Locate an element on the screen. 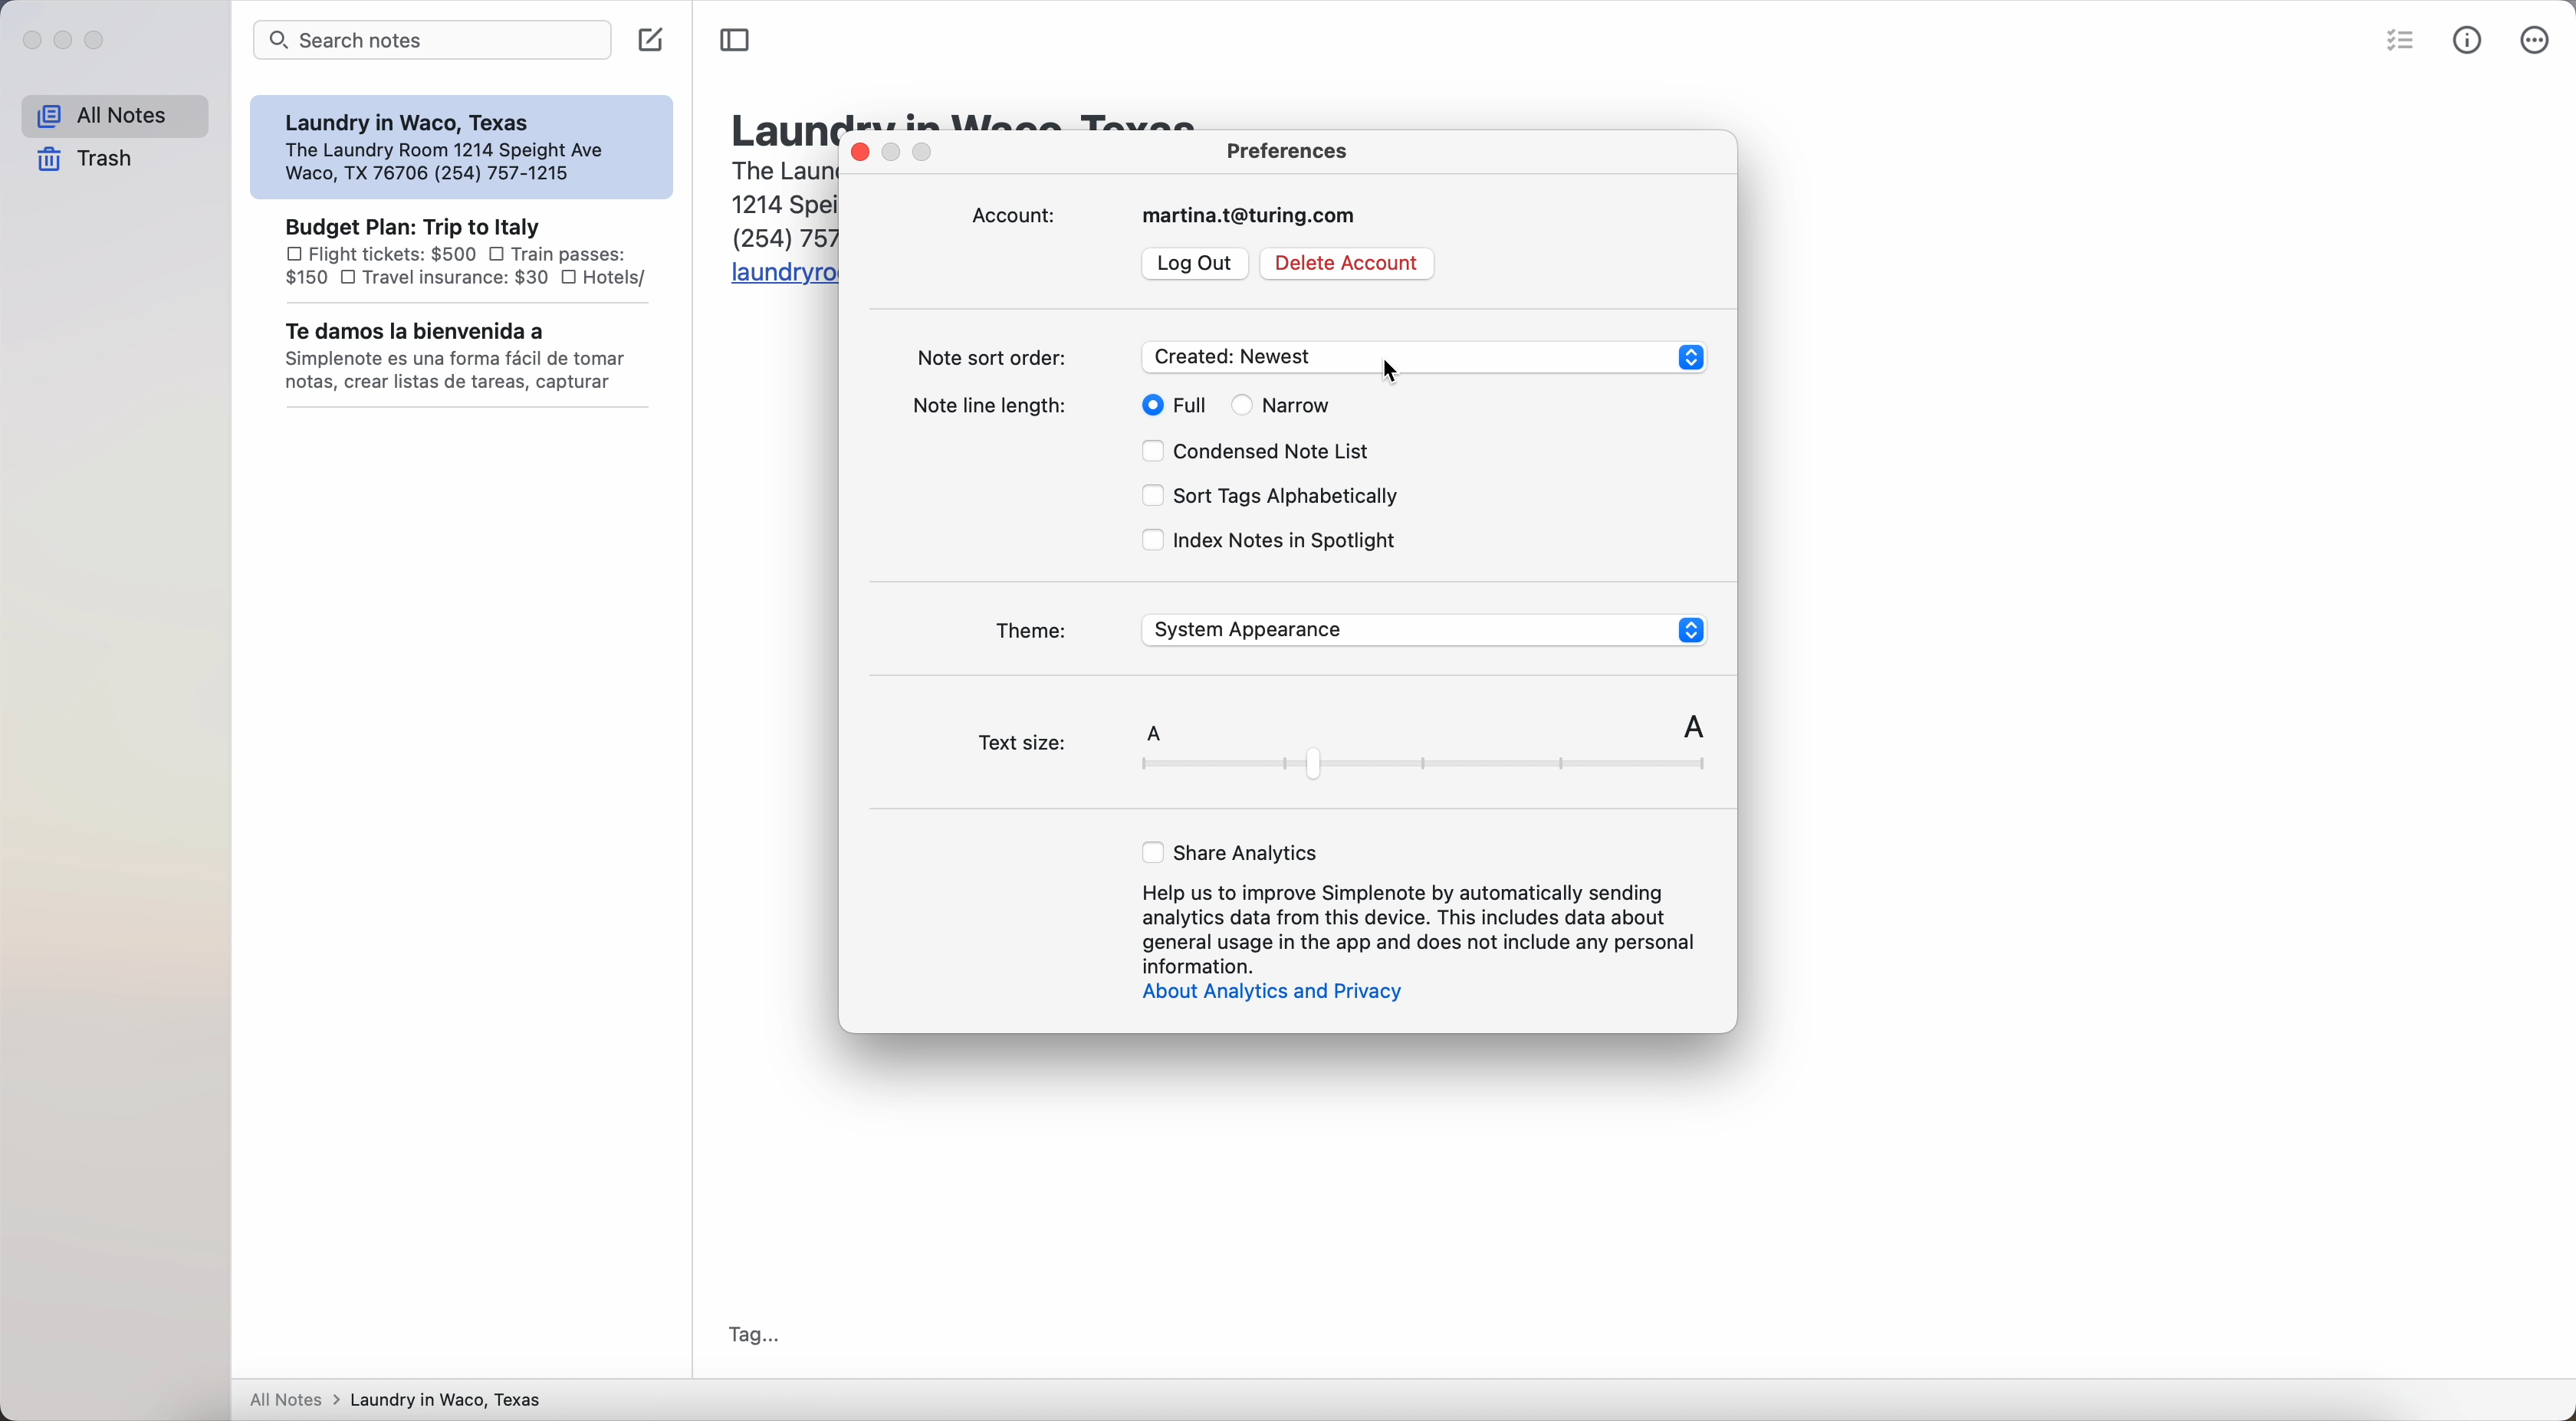 The image size is (2576, 1421). about analytics and privacy is located at coordinates (1283, 994).